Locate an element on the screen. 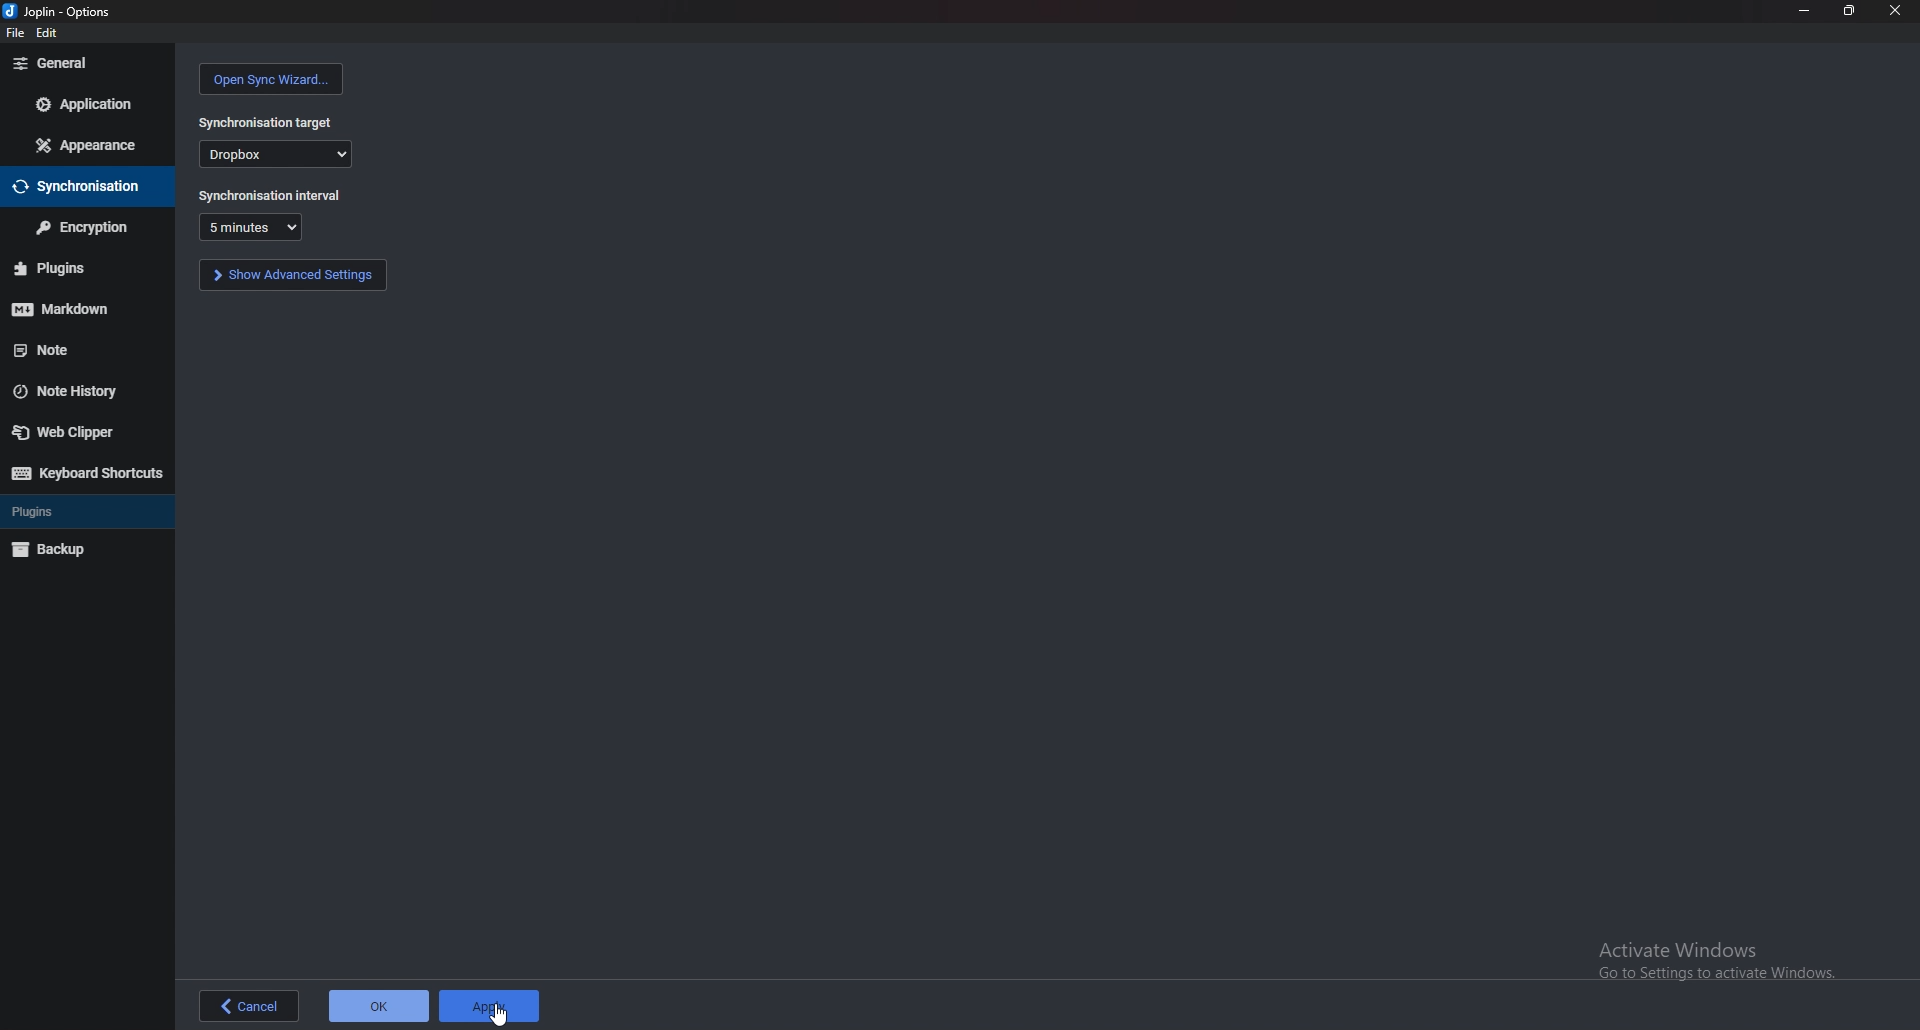 This screenshot has width=1920, height=1030. keyboard shortcuts is located at coordinates (87, 473).